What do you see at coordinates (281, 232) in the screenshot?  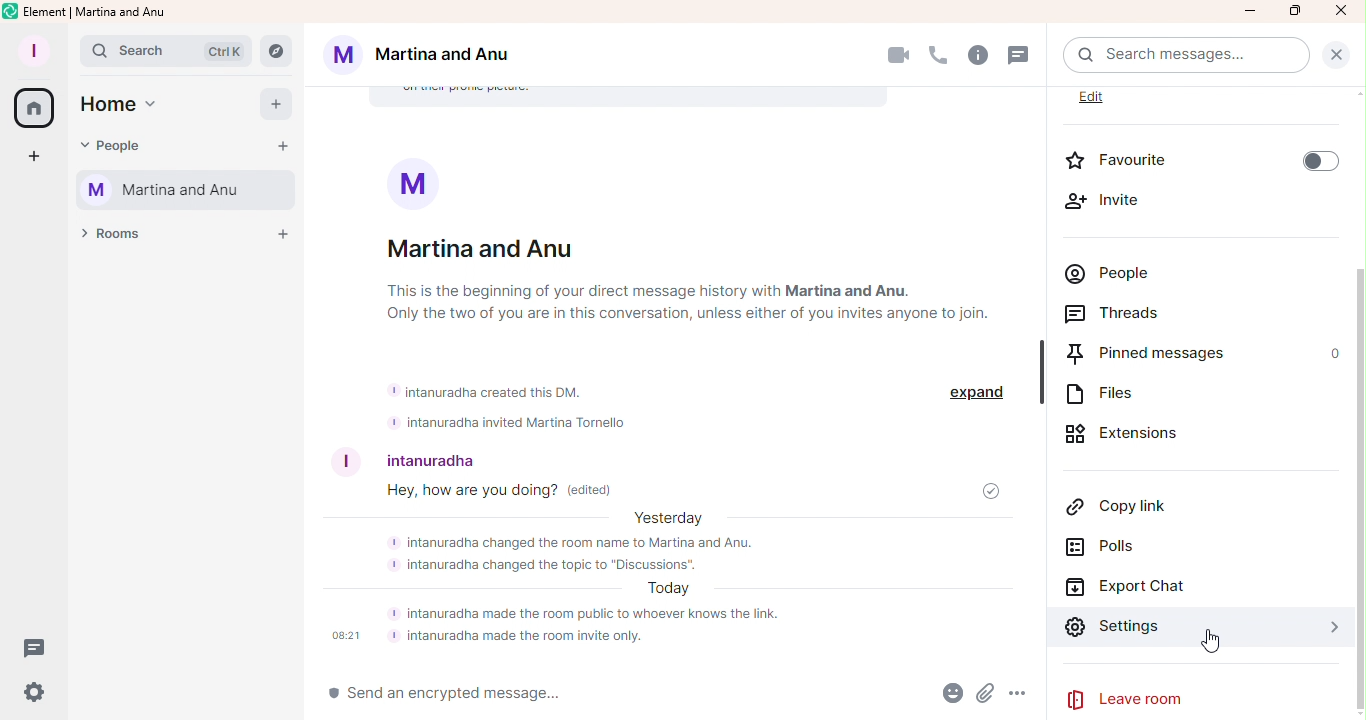 I see `Add a room` at bounding box center [281, 232].